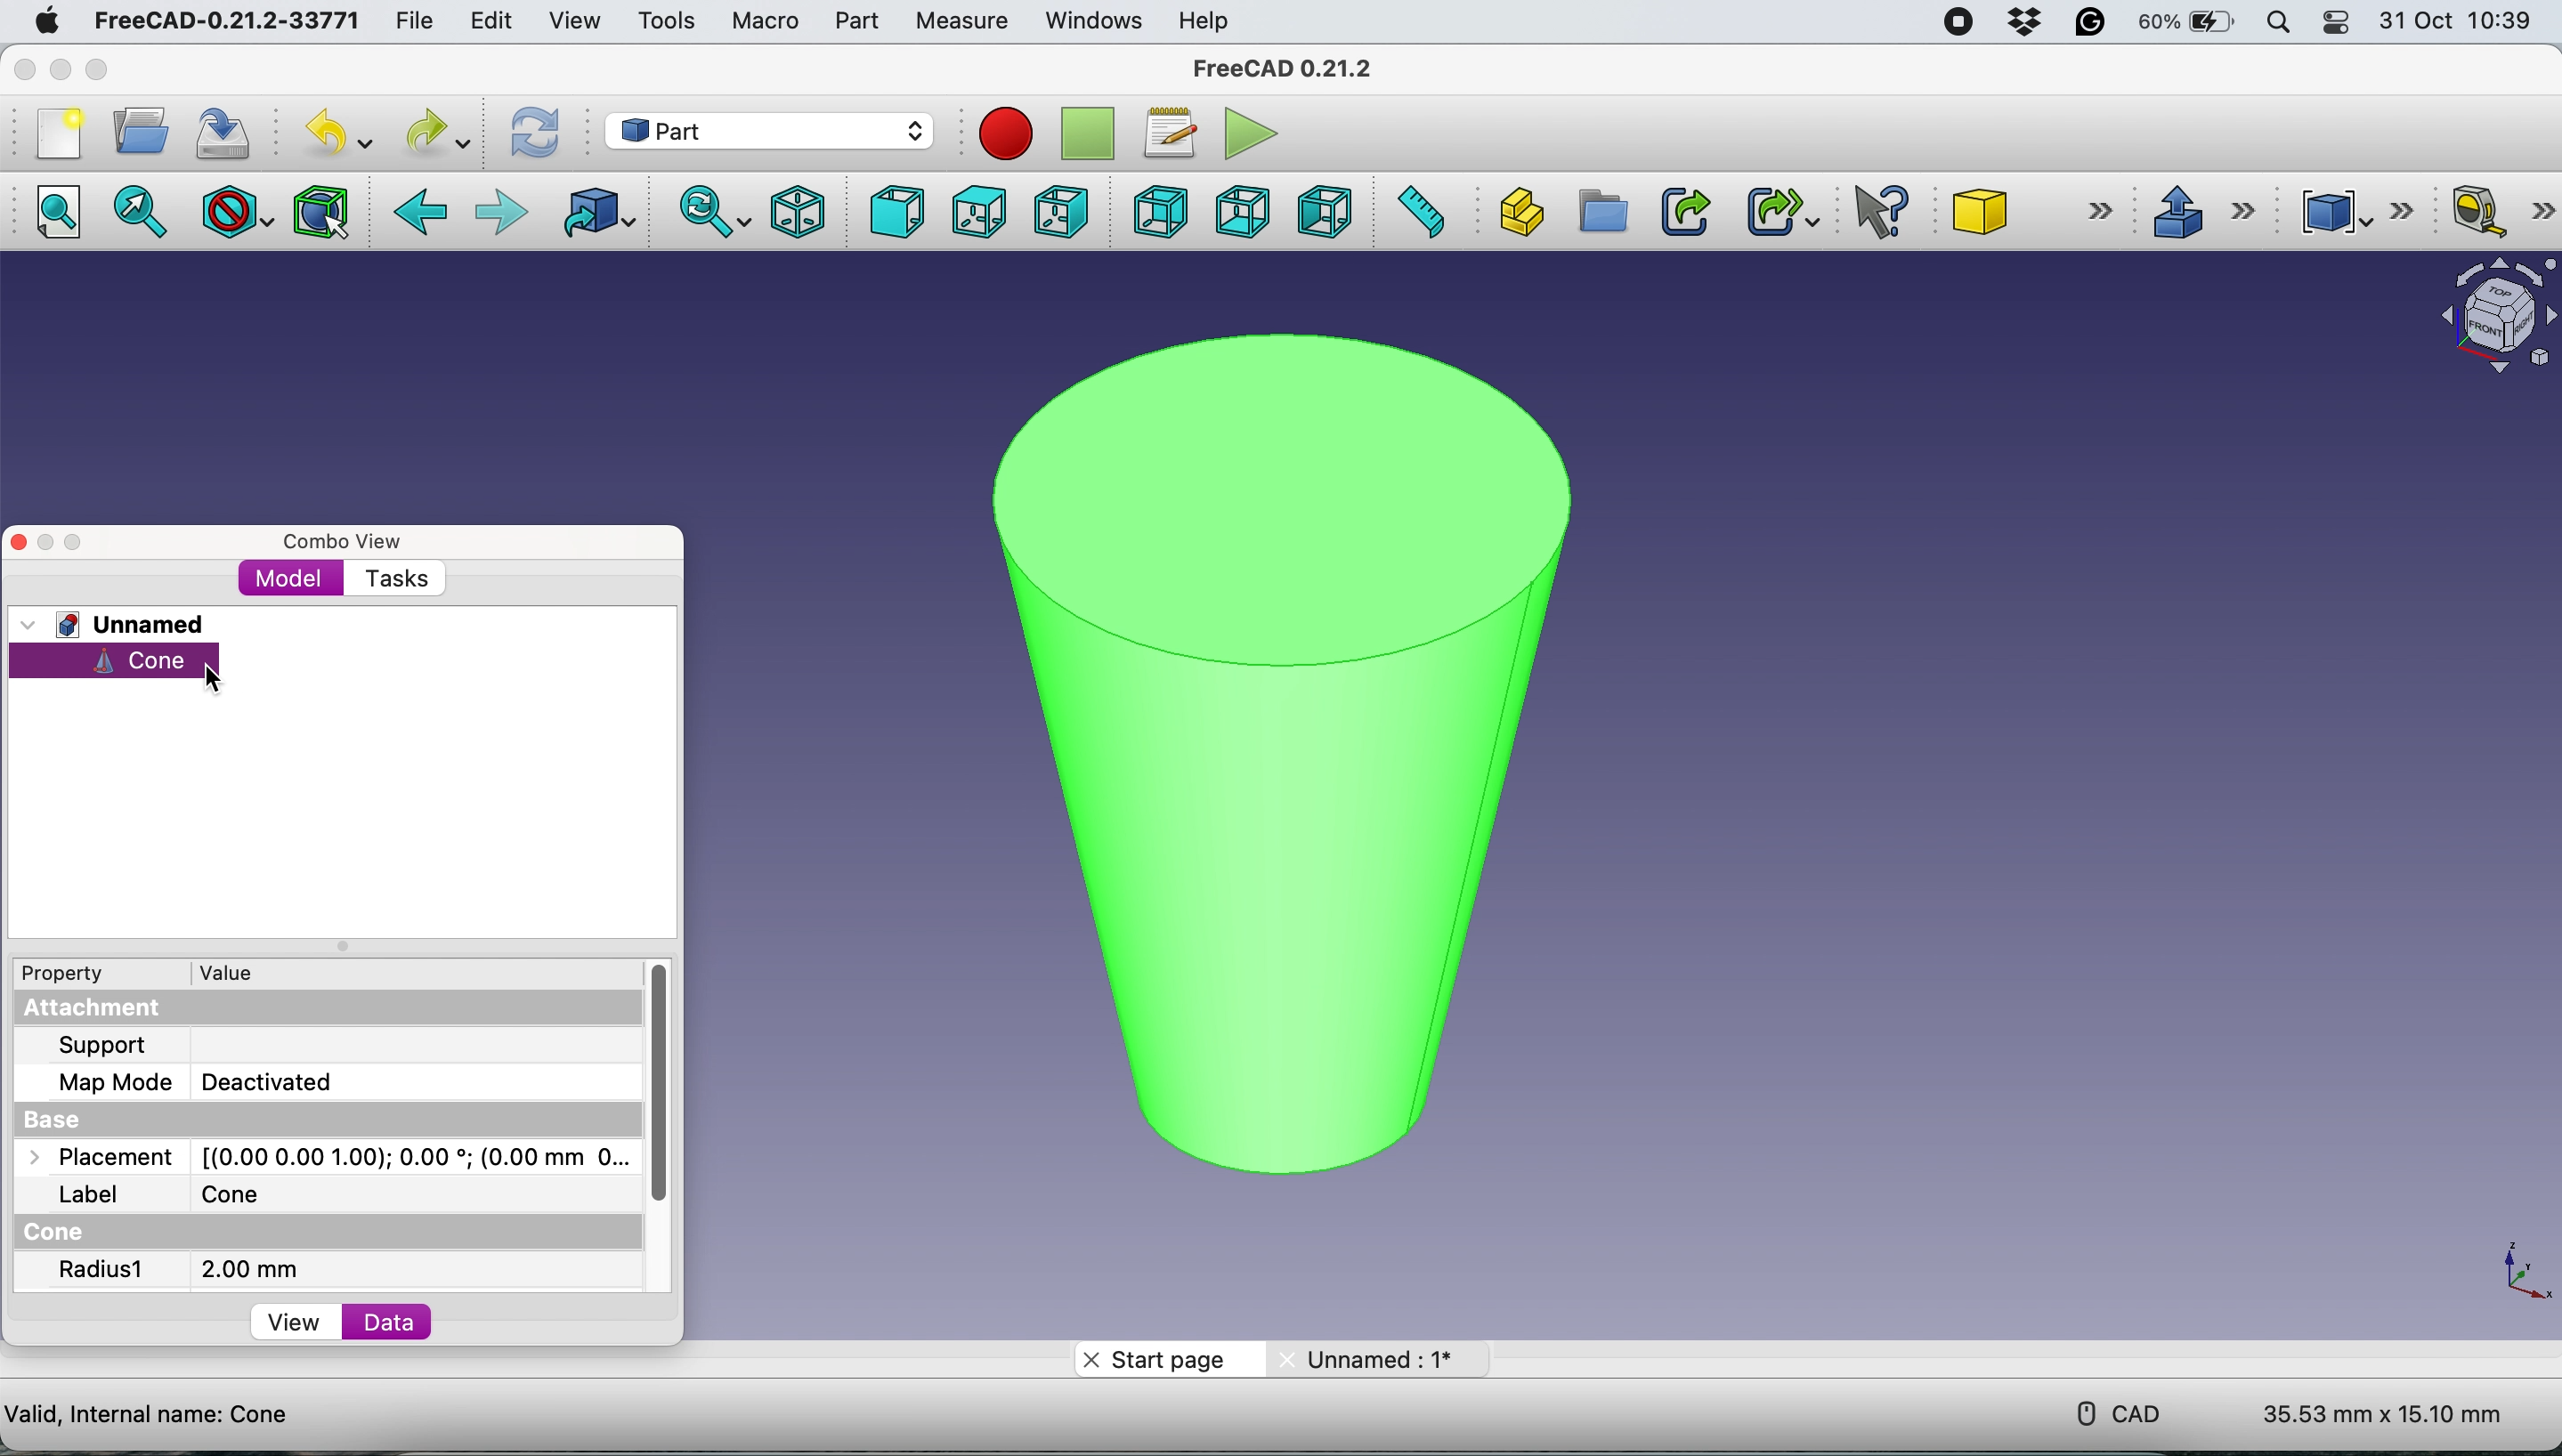 This screenshot has width=2562, height=1456. I want to click on undo, so click(330, 134).